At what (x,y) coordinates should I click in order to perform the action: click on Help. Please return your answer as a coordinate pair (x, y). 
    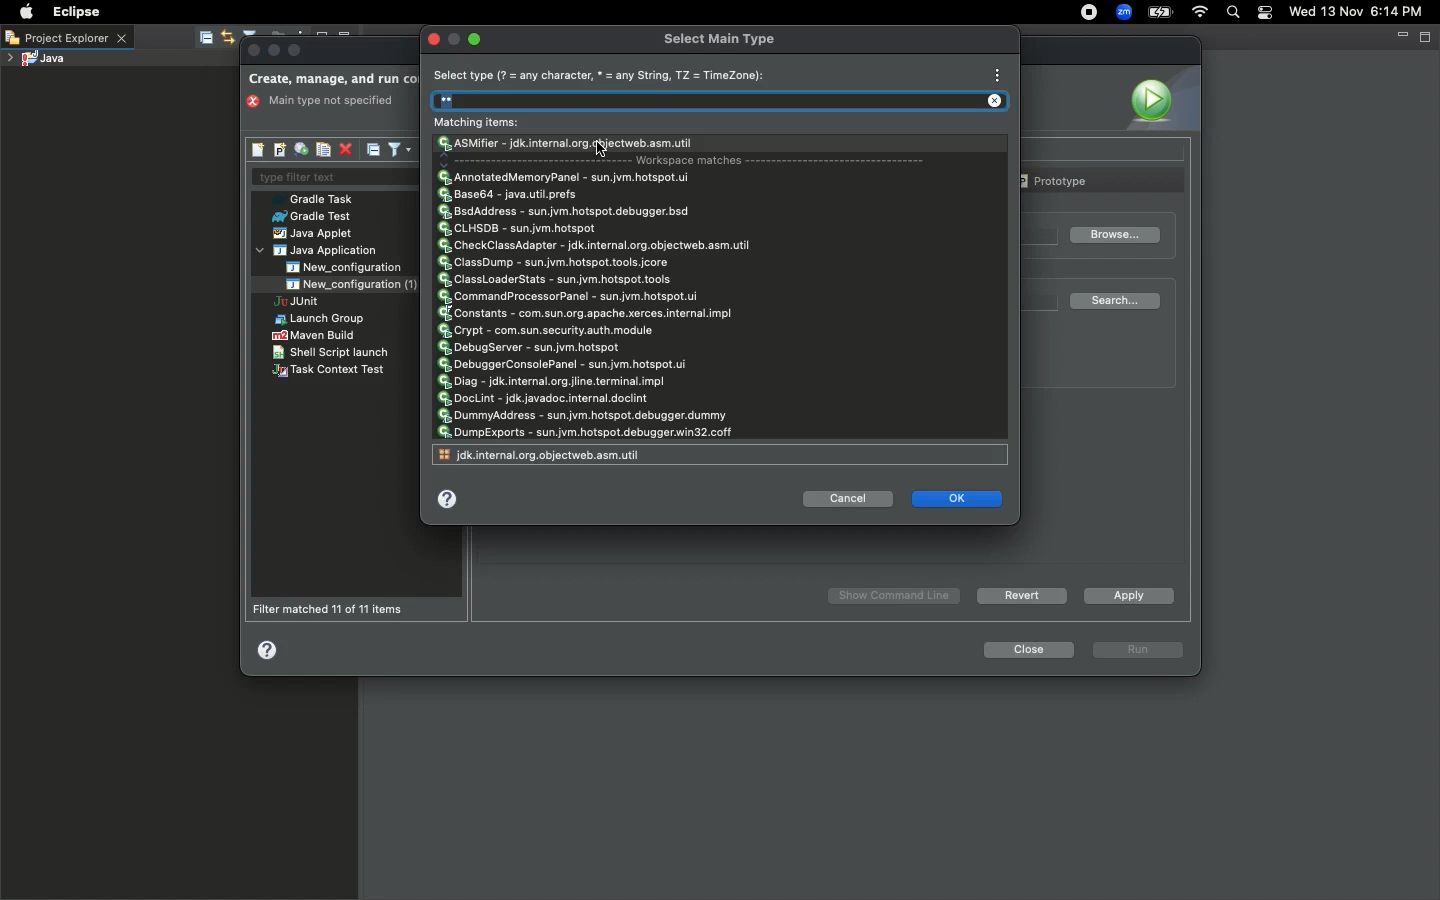
    Looking at the image, I should click on (269, 649).